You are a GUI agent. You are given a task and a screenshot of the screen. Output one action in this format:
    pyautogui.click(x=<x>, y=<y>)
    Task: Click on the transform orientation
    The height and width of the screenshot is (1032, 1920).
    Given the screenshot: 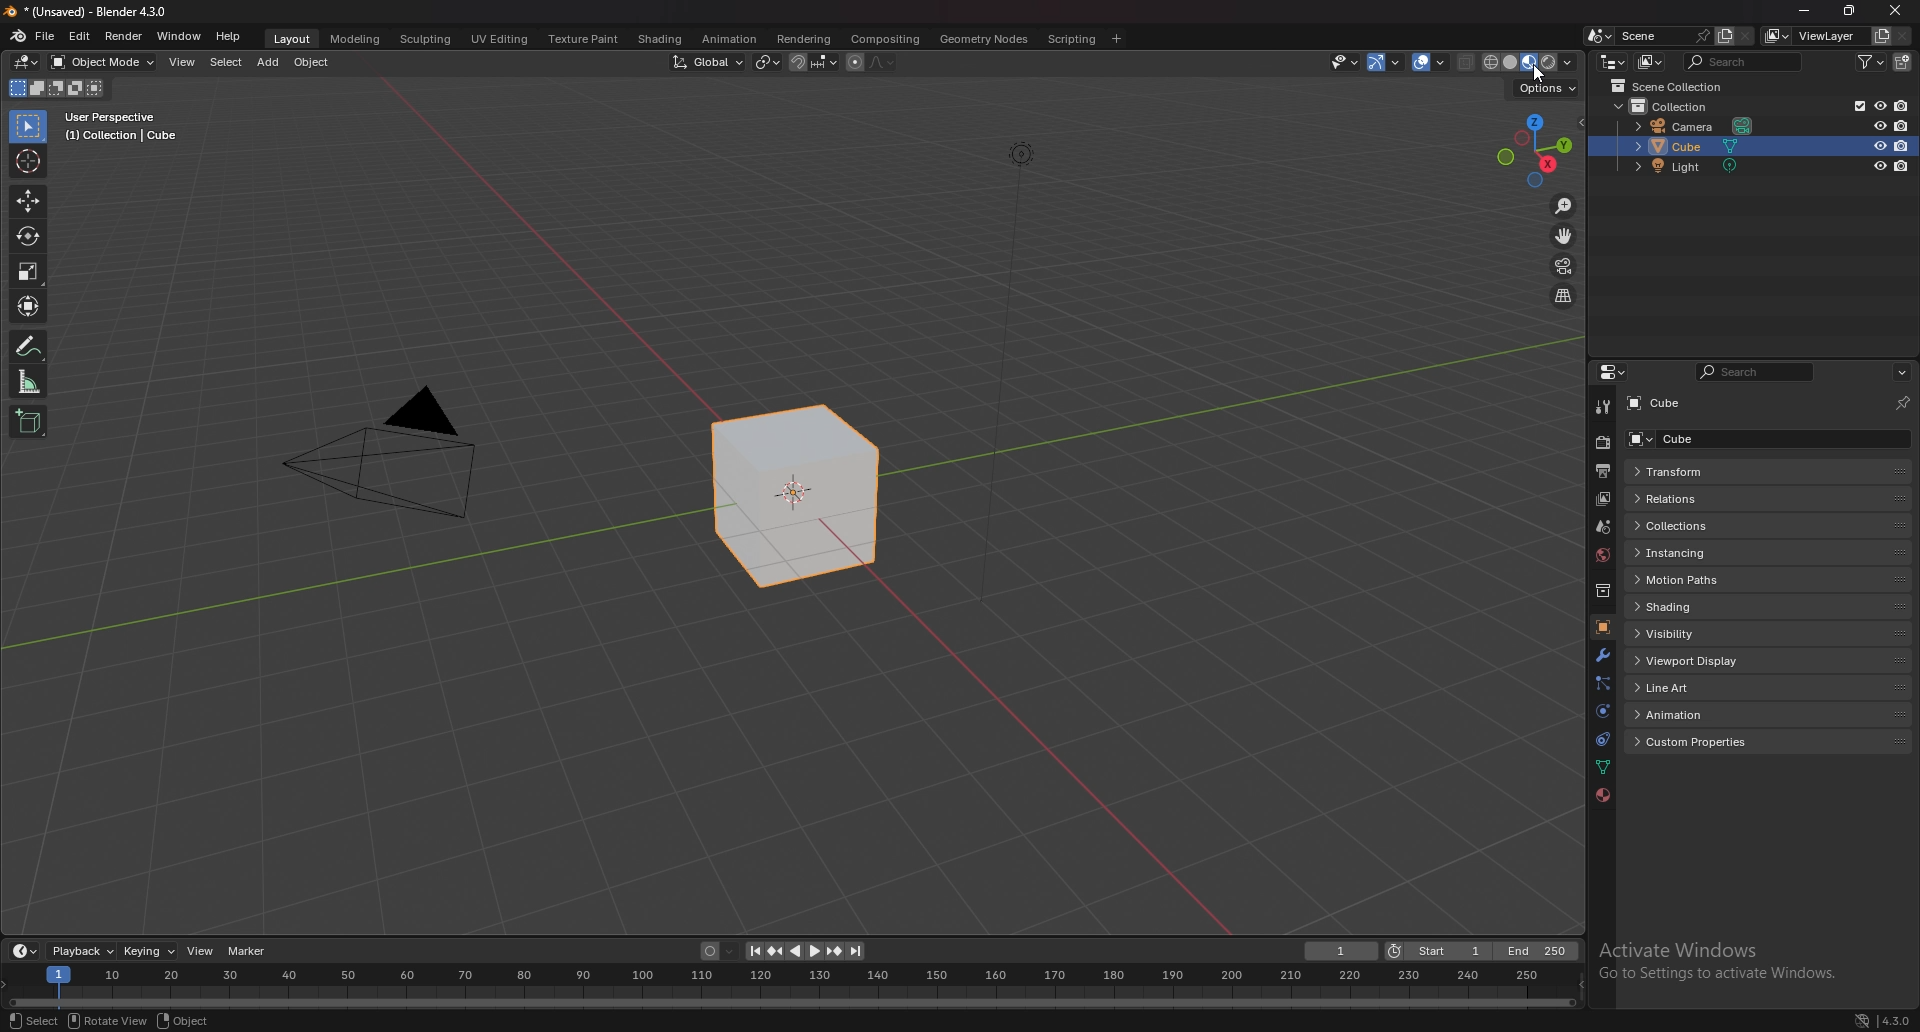 What is the action you would take?
    pyautogui.click(x=709, y=61)
    